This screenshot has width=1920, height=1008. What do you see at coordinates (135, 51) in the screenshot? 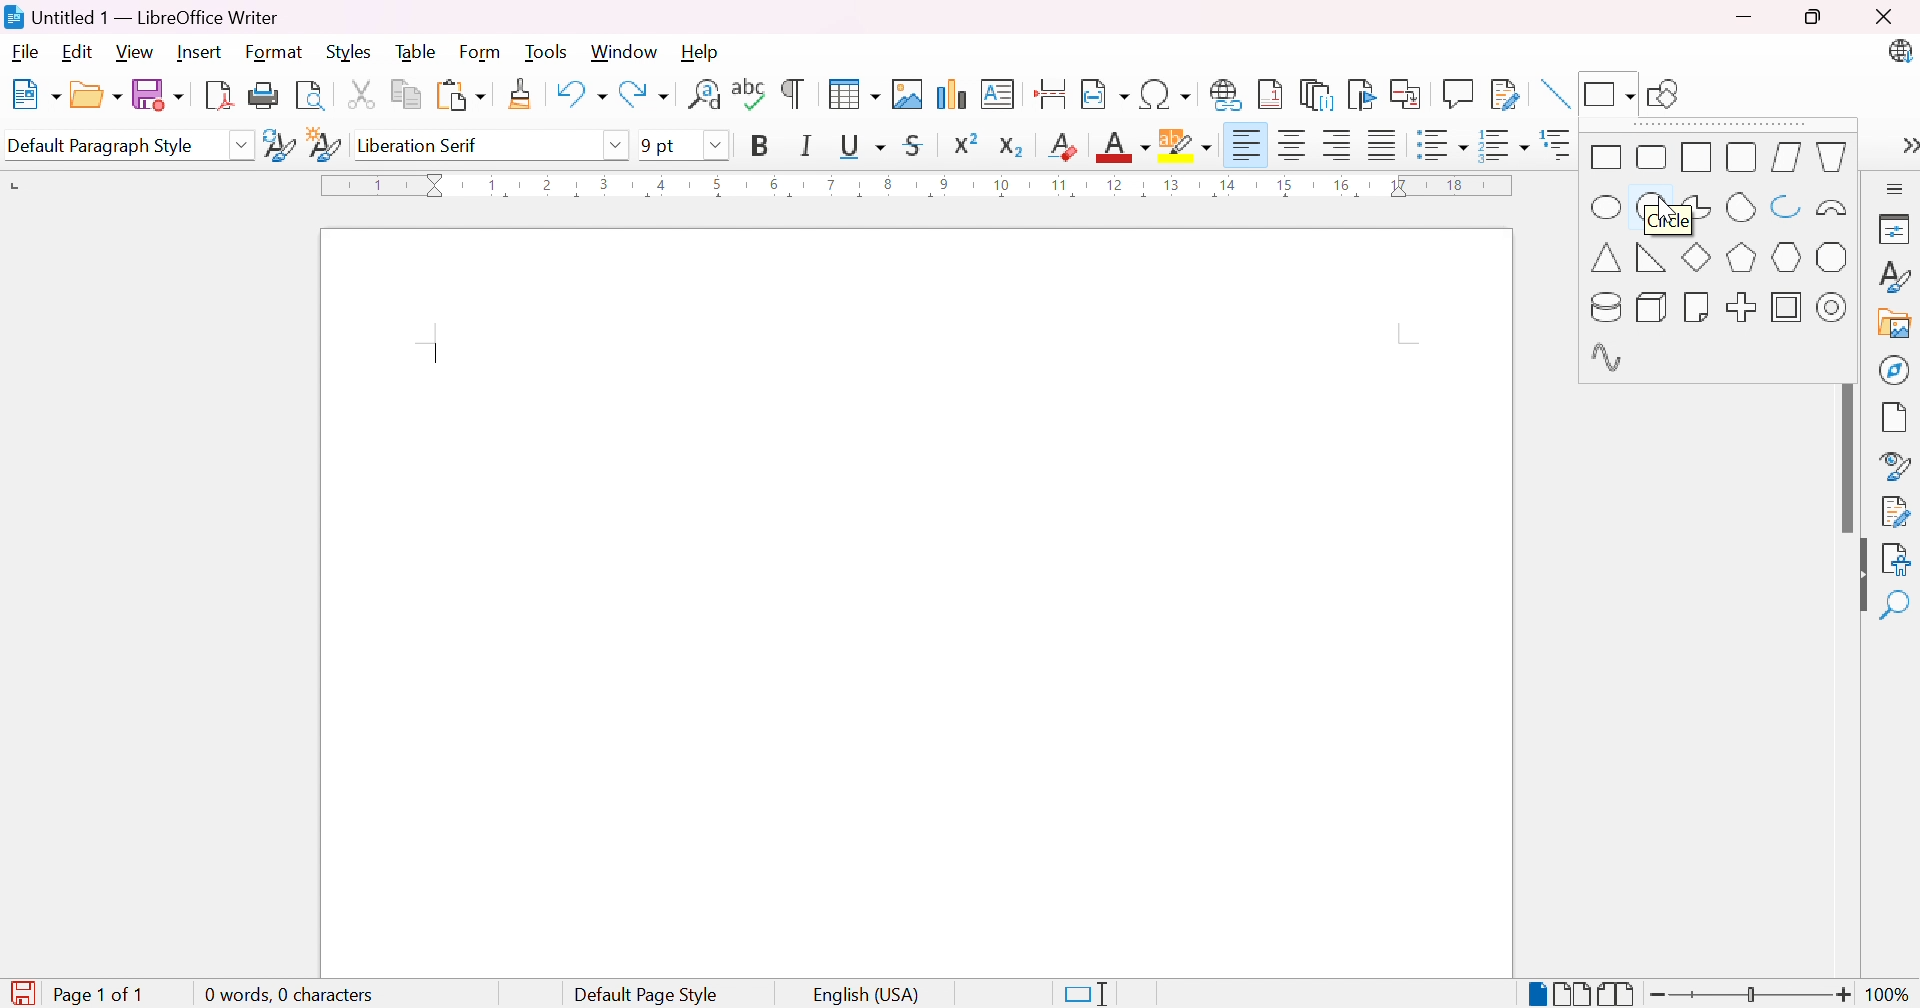
I see `View` at bounding box center [135, 51].